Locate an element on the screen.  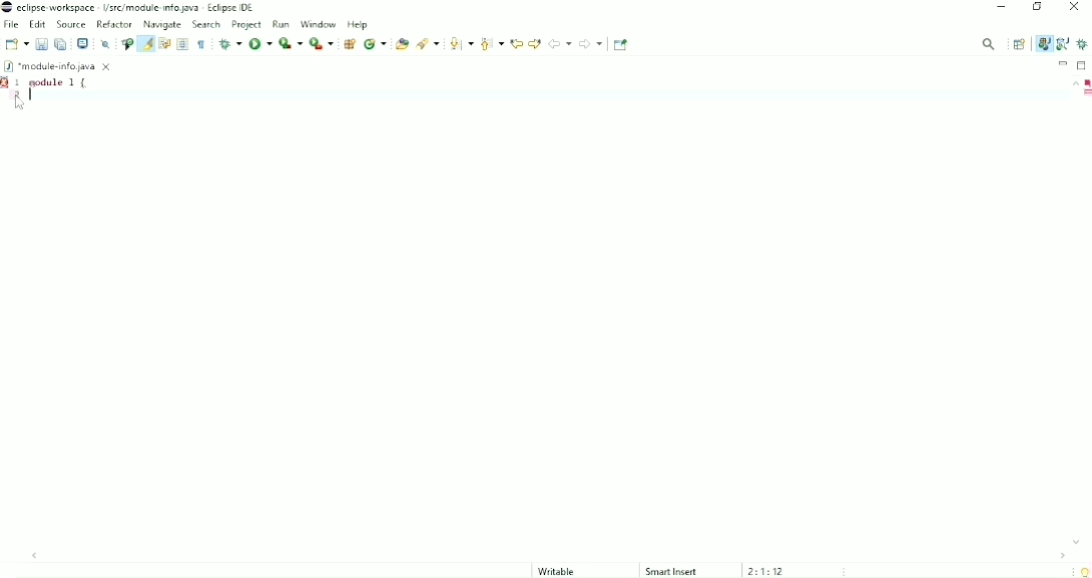
Help is located at coordinates (358, 24).